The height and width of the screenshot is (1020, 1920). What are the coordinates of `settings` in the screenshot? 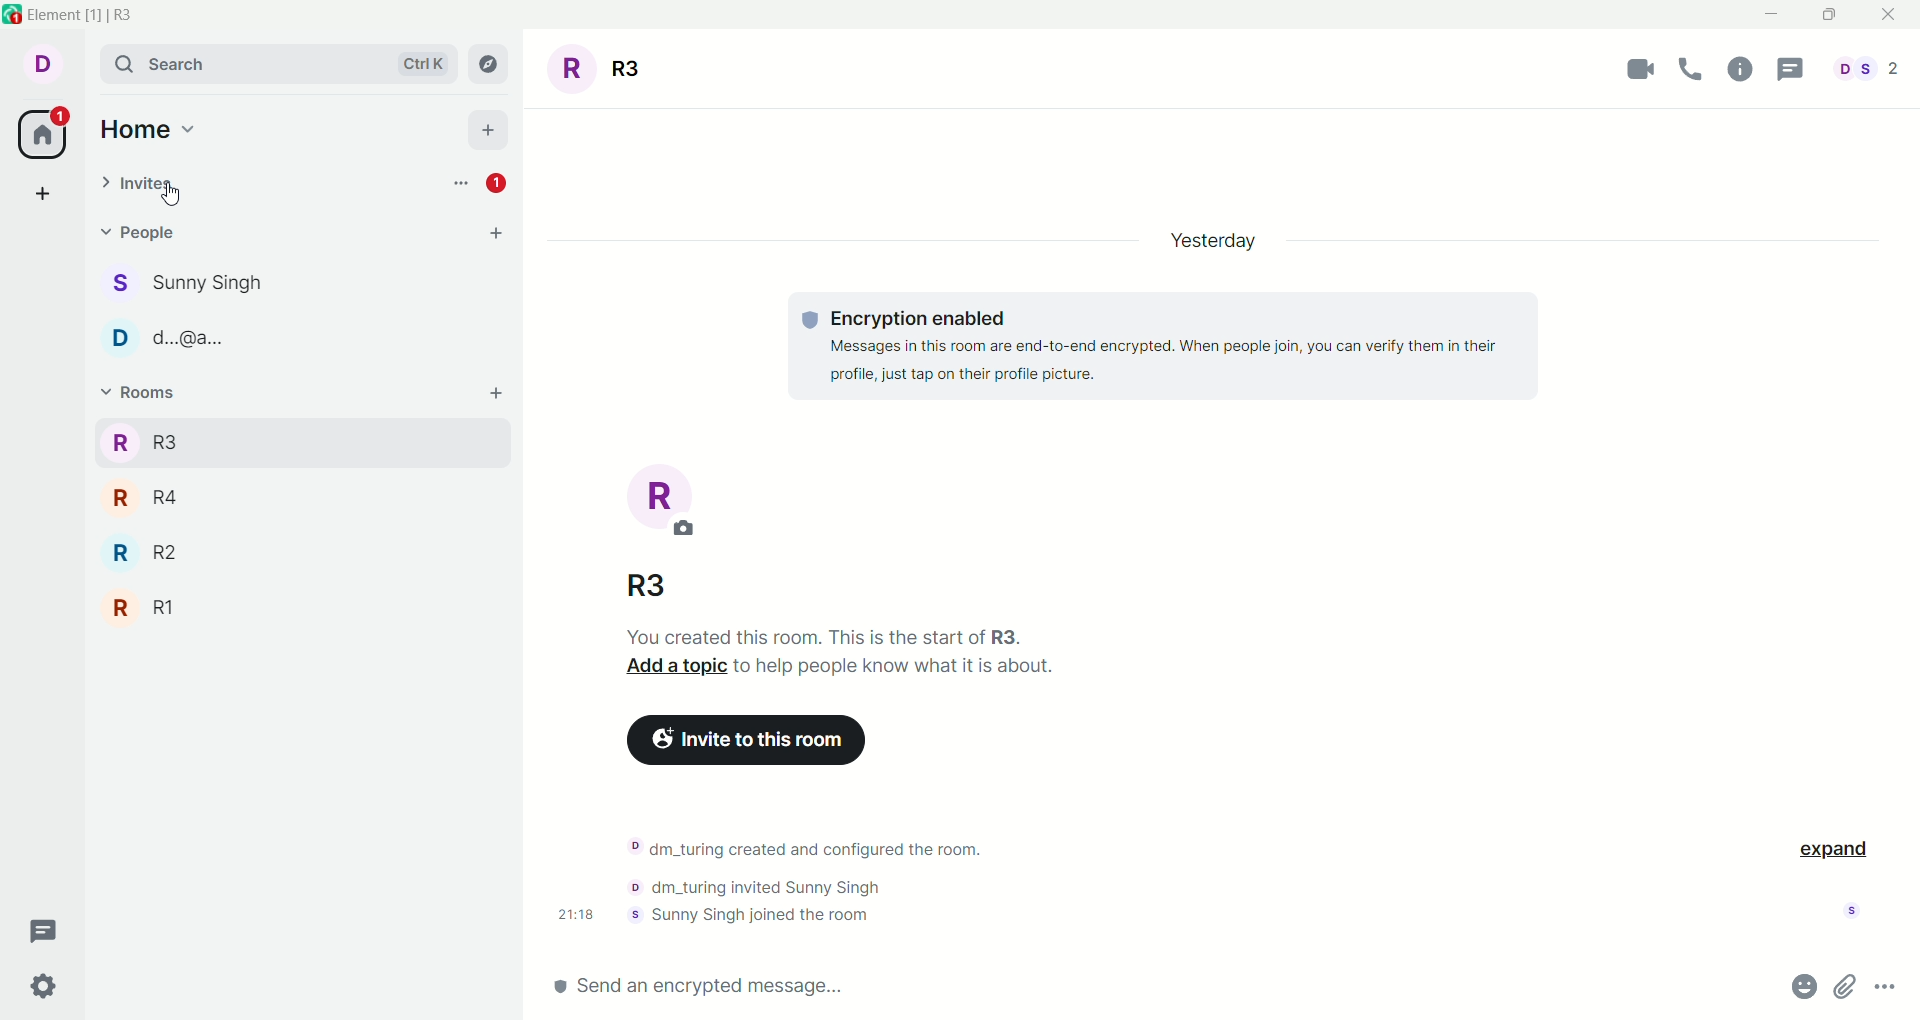 It's located at (46, 989).